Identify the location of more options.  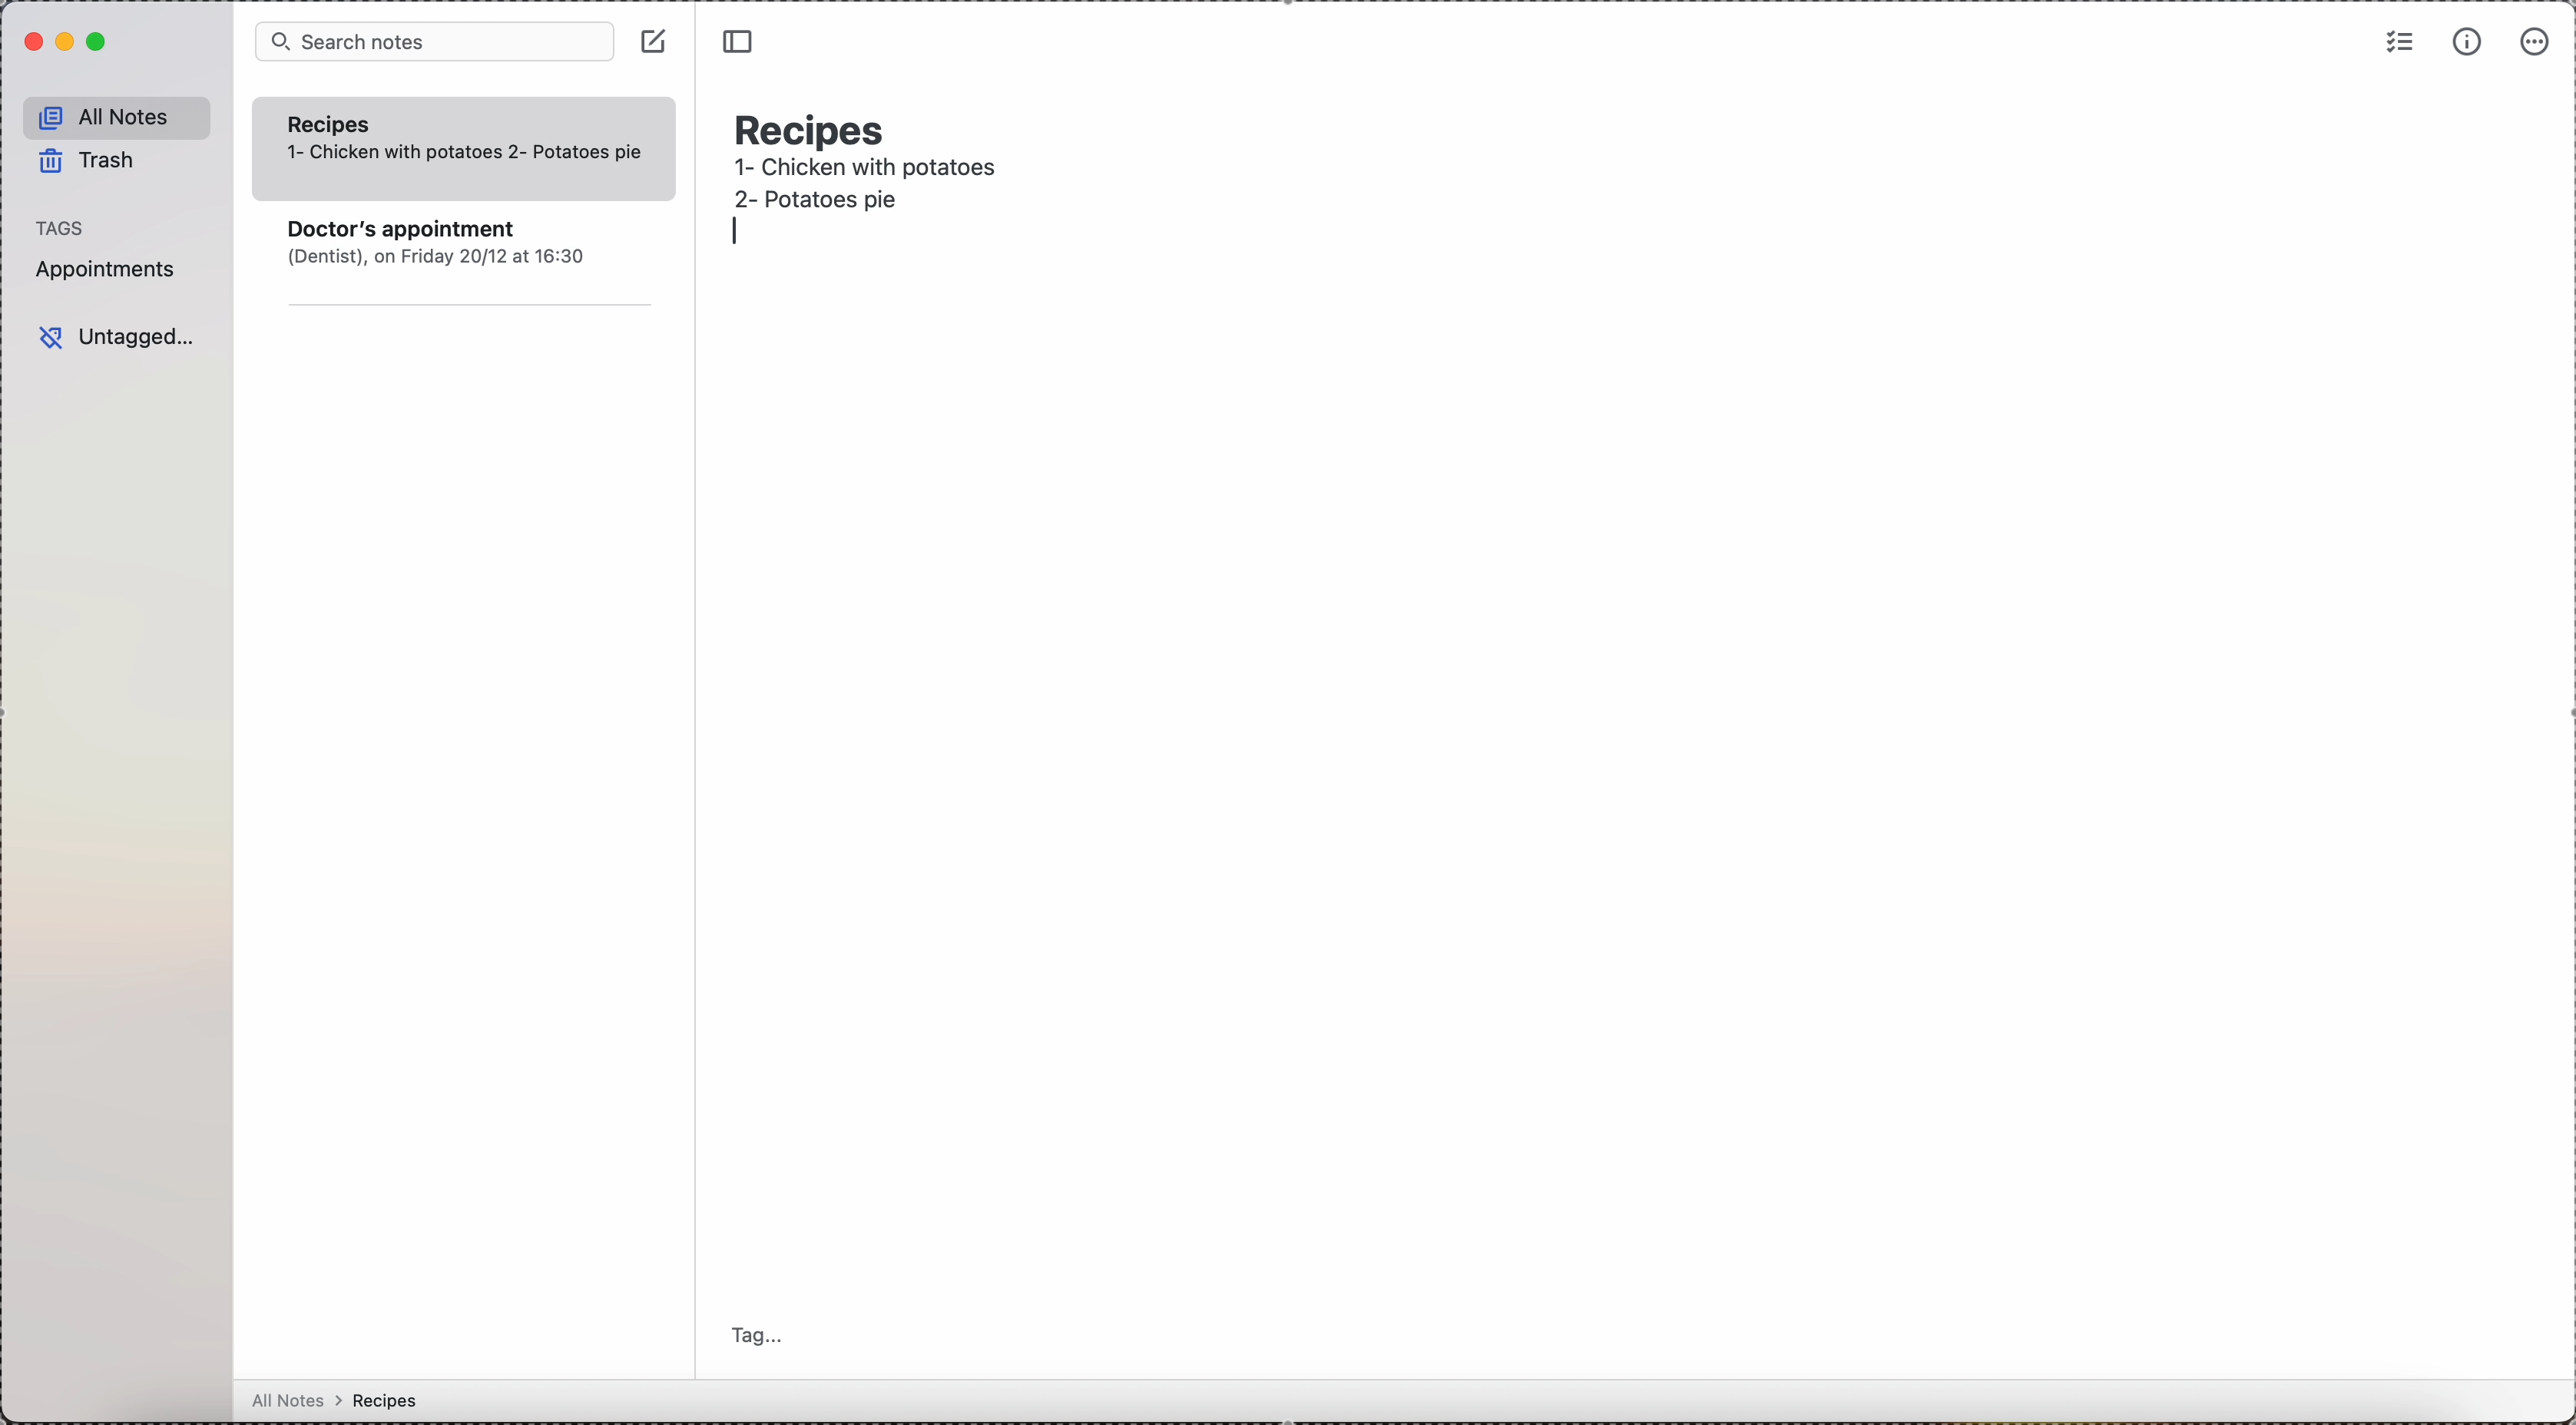
(2532, 43).